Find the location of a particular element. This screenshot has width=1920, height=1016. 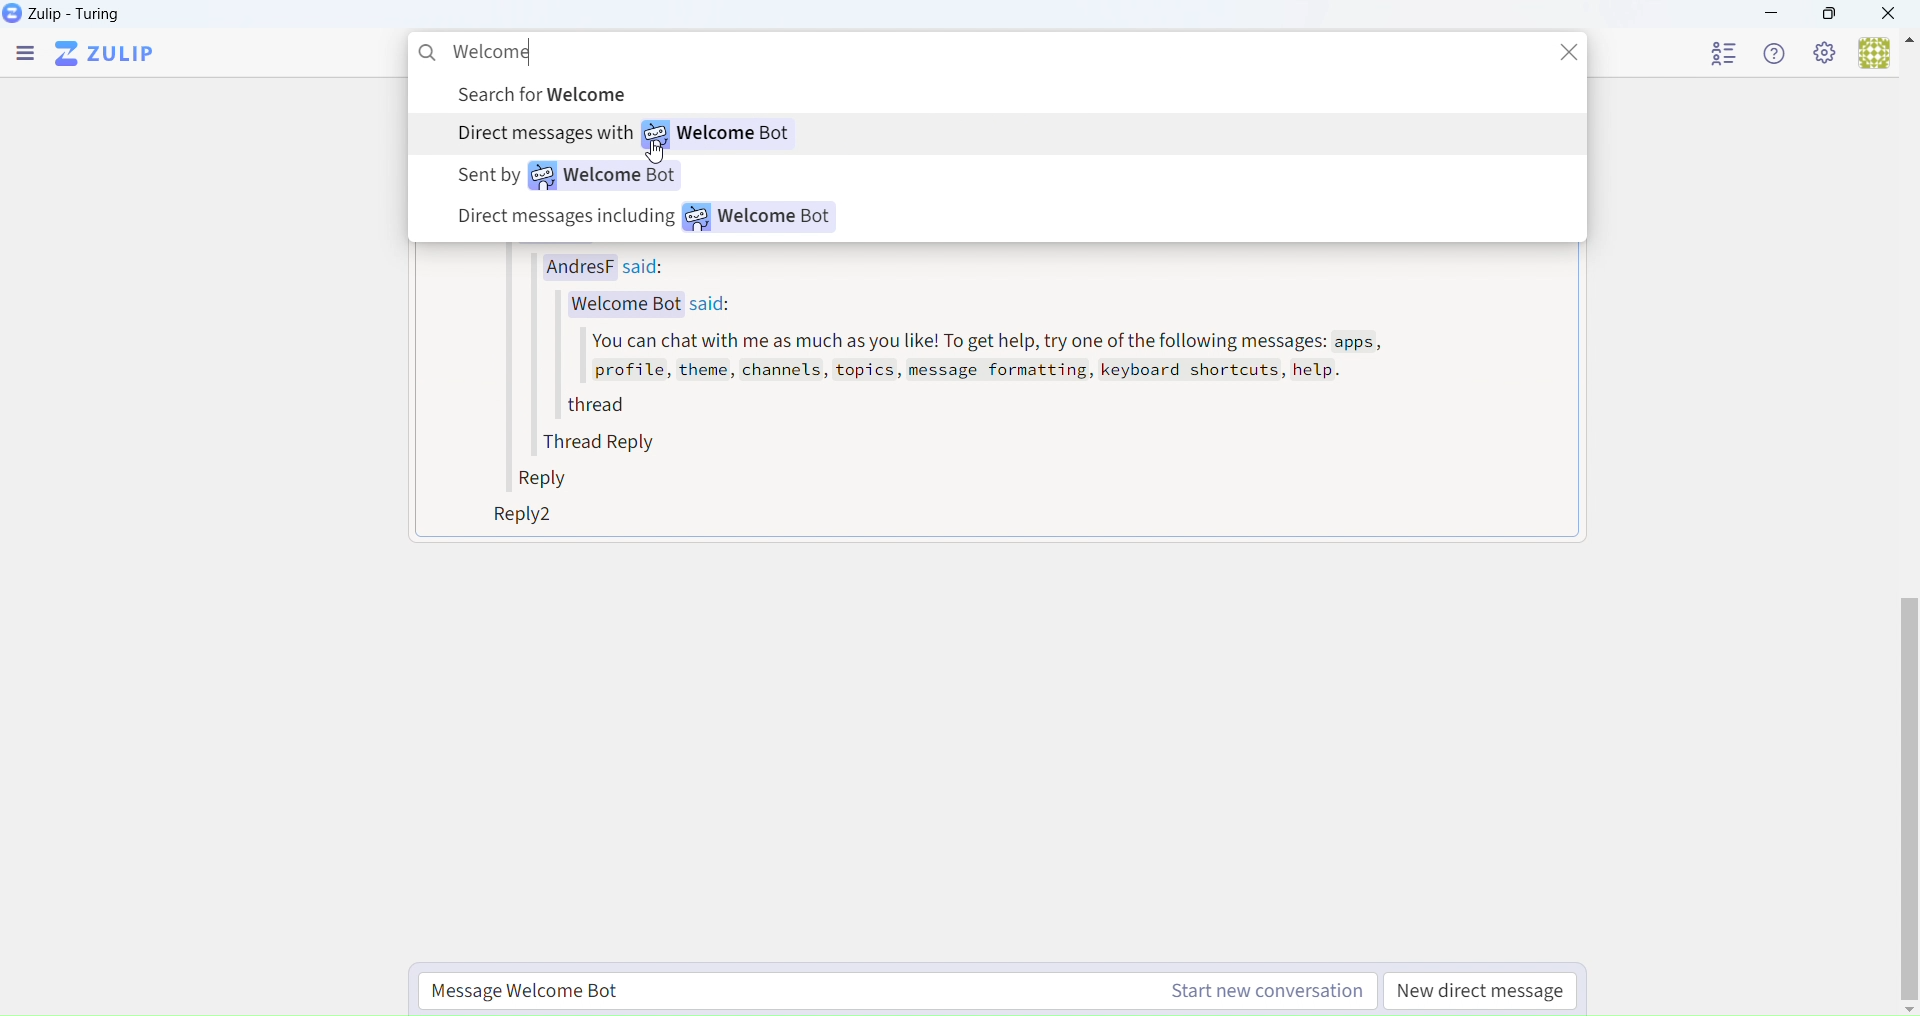

vertical scroll bar is located at coordinates (1908, 801).